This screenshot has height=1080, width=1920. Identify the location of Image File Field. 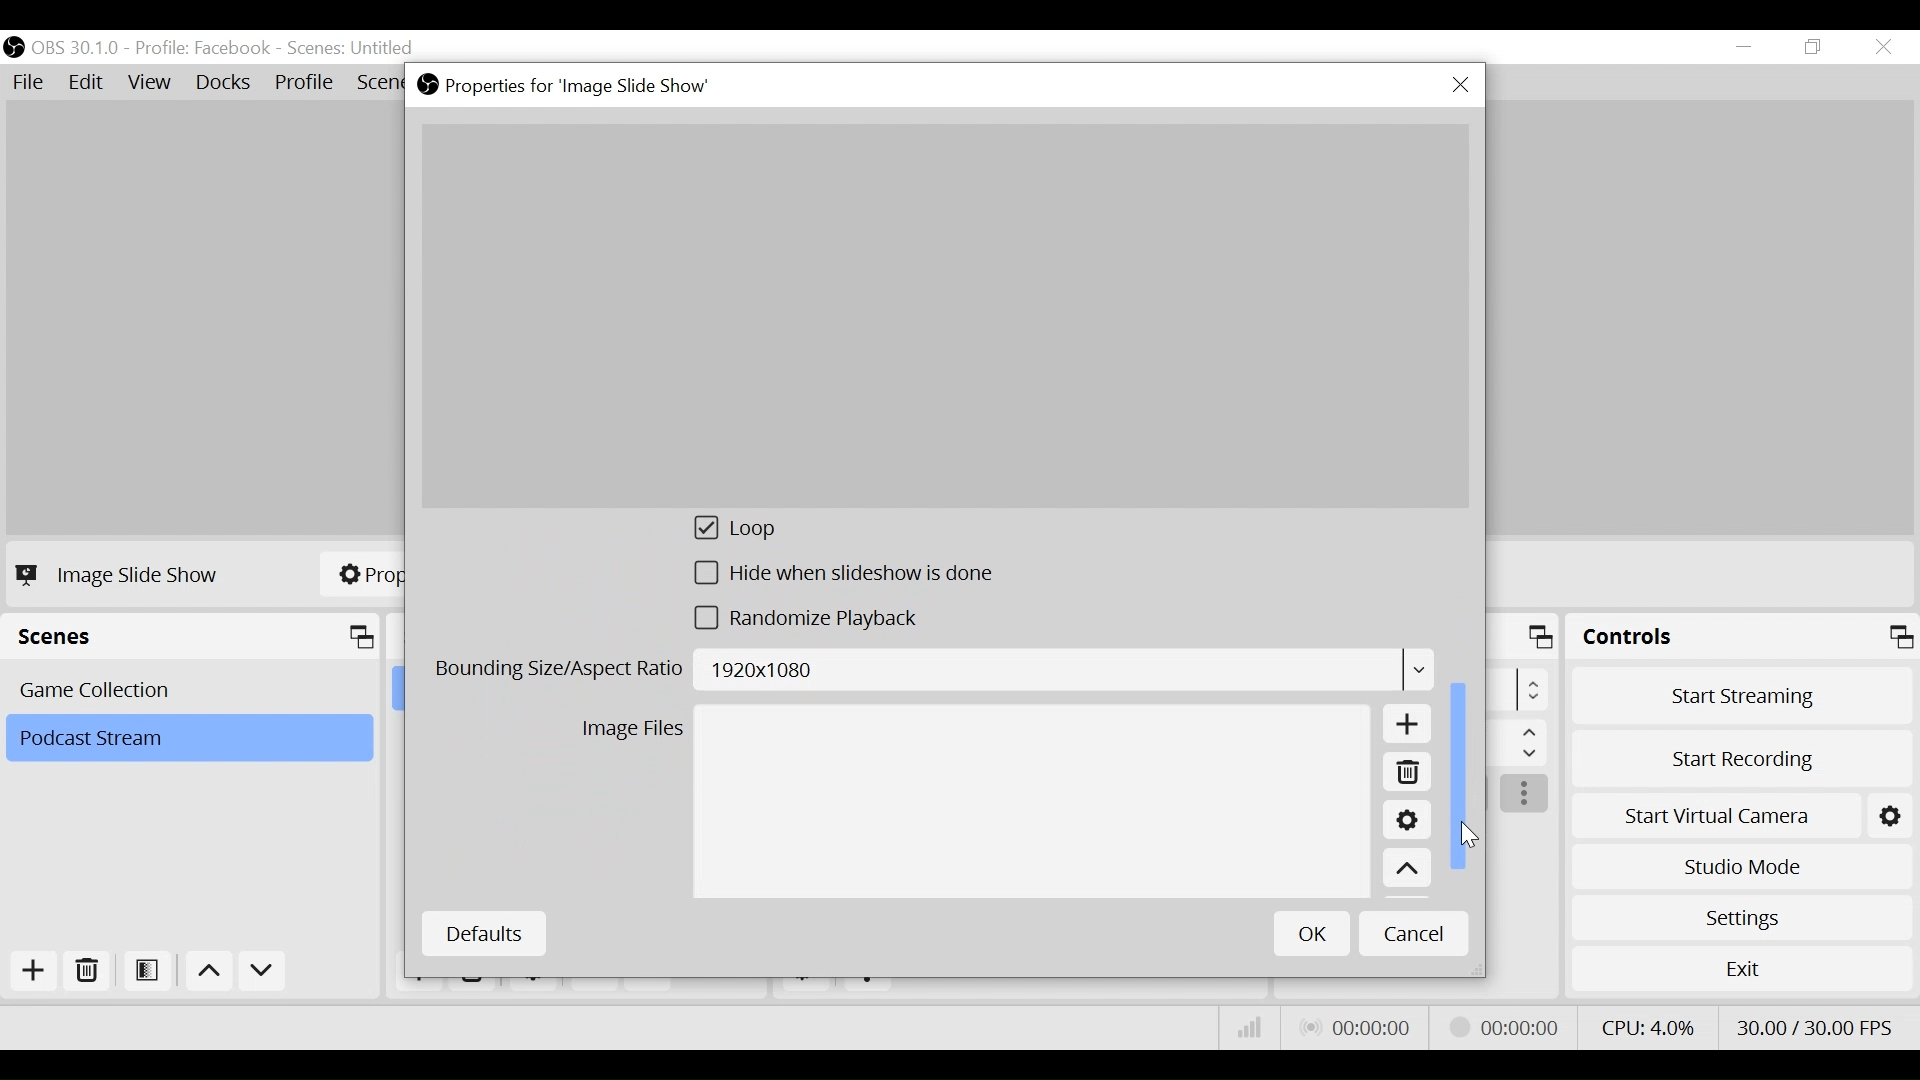
(1031, 802).